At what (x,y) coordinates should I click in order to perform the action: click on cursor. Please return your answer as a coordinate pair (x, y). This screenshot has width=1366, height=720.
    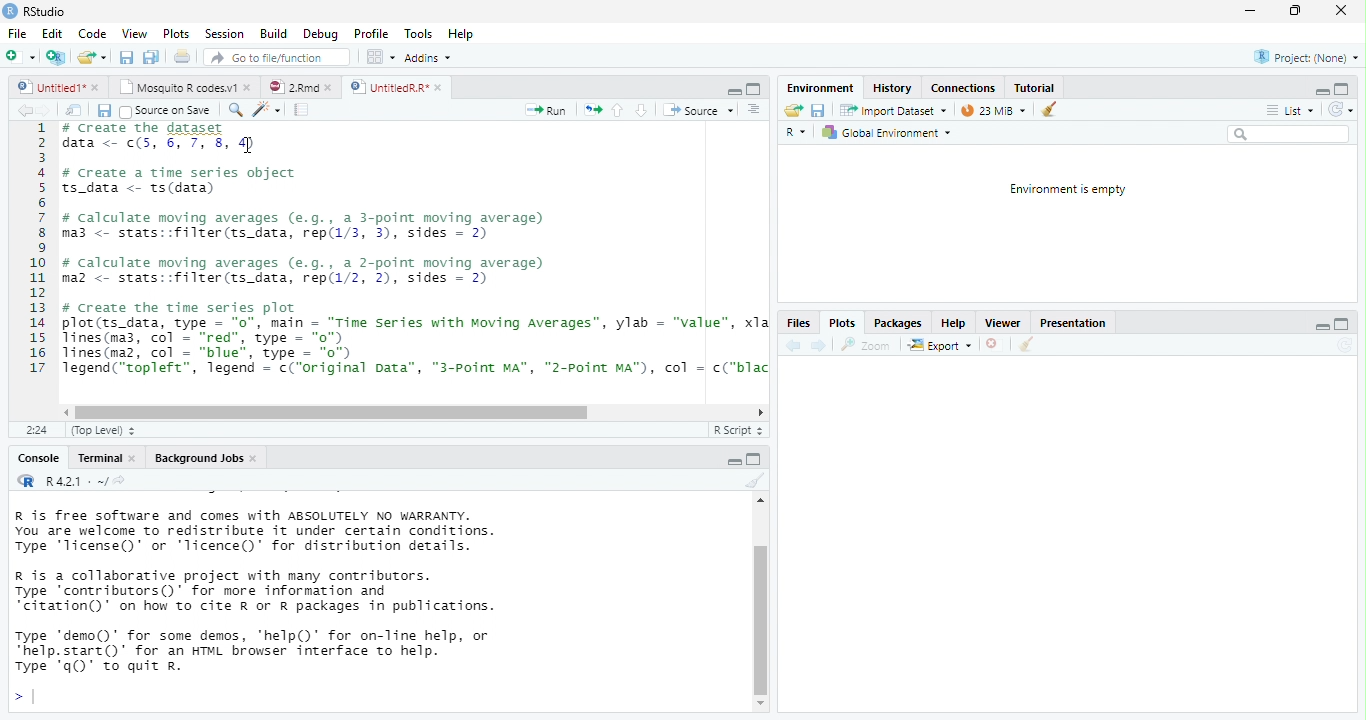
    Looking at the image, I should click on (249, 146).